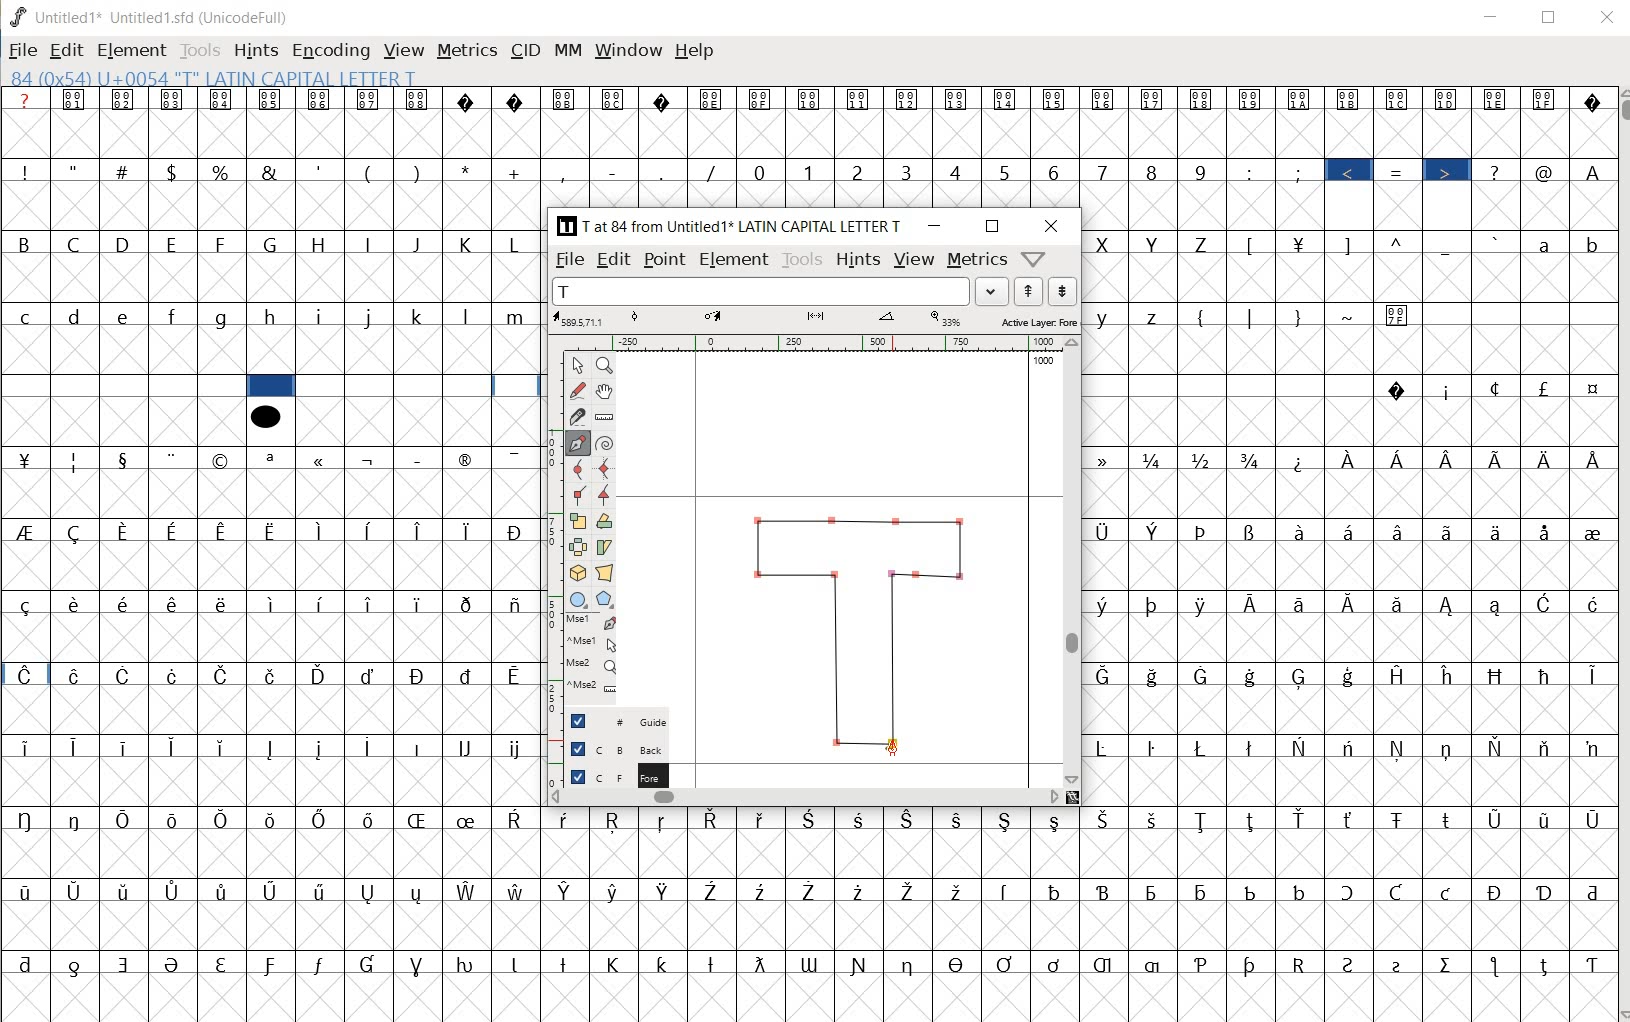 This screenshot has width=1630, height=1022. What do you see at coordinates (517, 819) in the screenshot?
I see `Symbol` at bounding box center [517, 819].